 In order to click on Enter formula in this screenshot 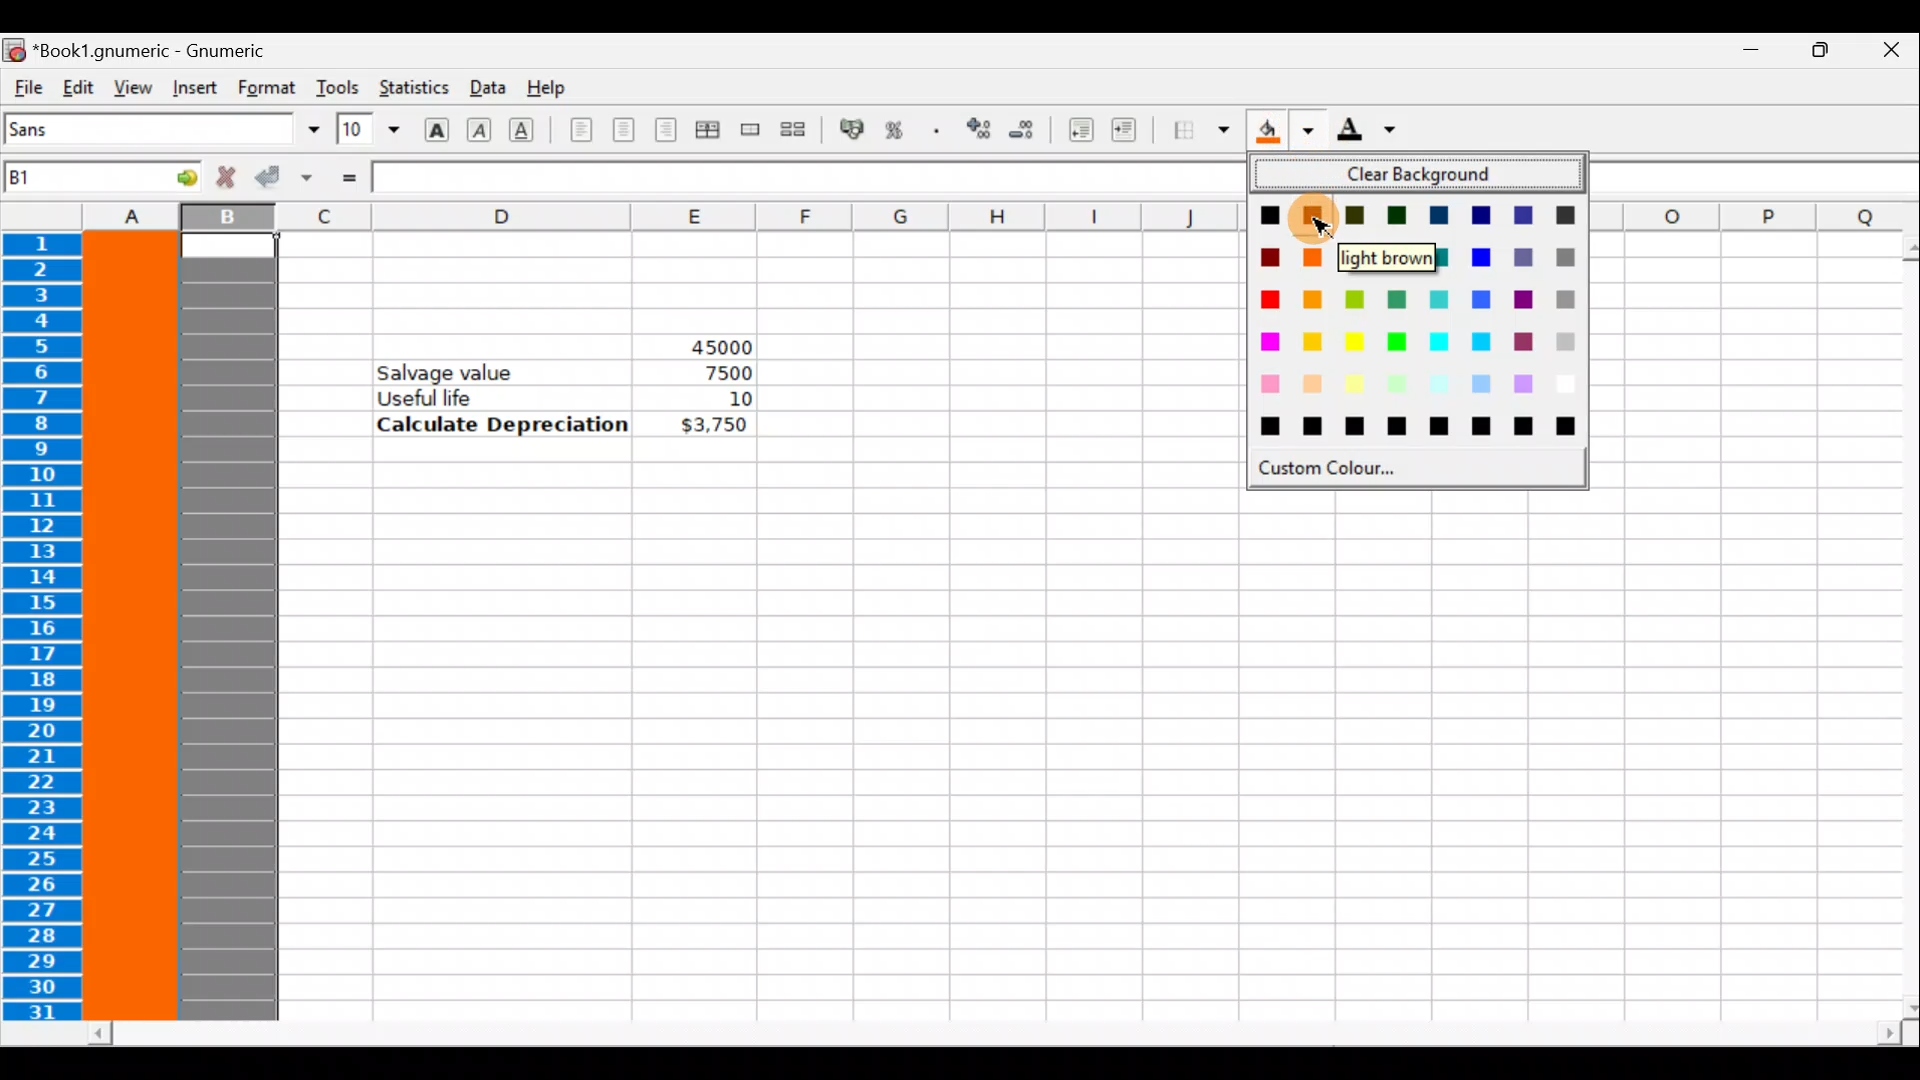, I will do `click(348, 177)`.